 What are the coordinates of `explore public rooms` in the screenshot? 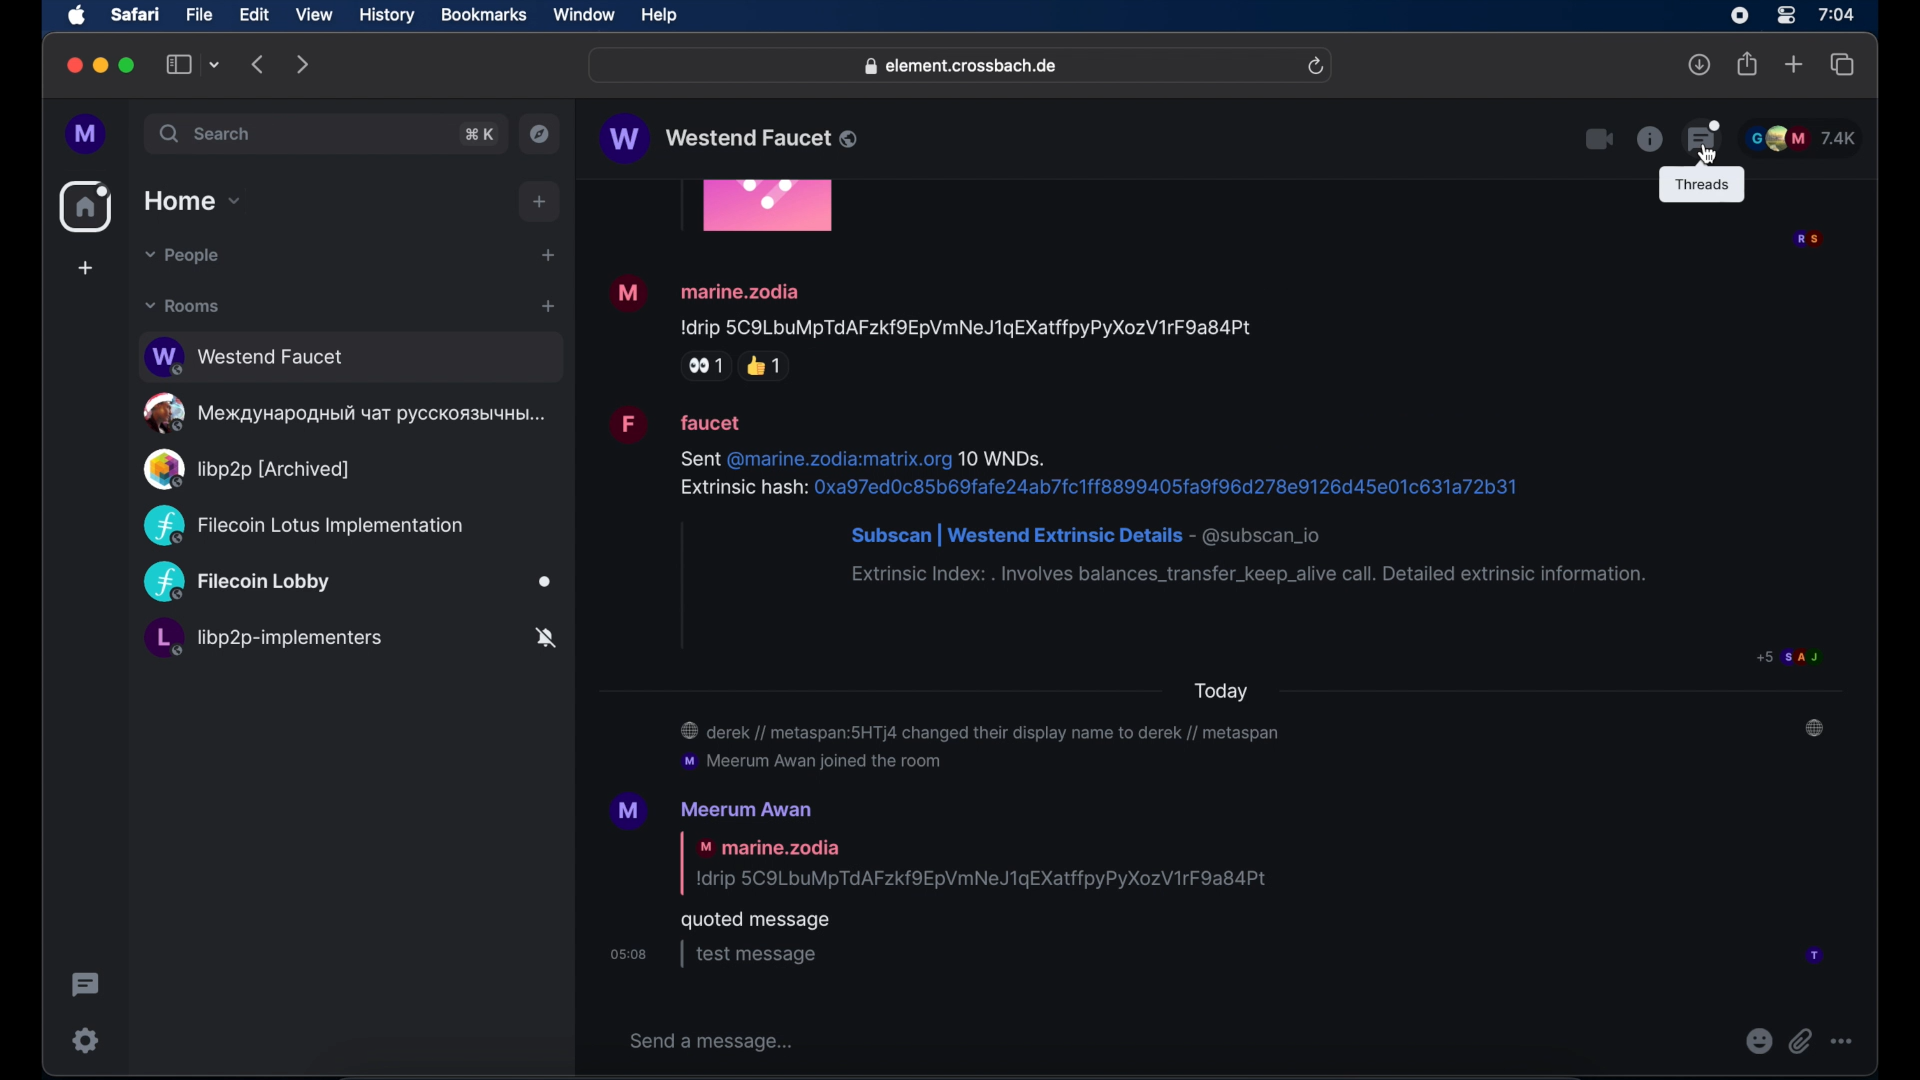 It's located at (541, 135).